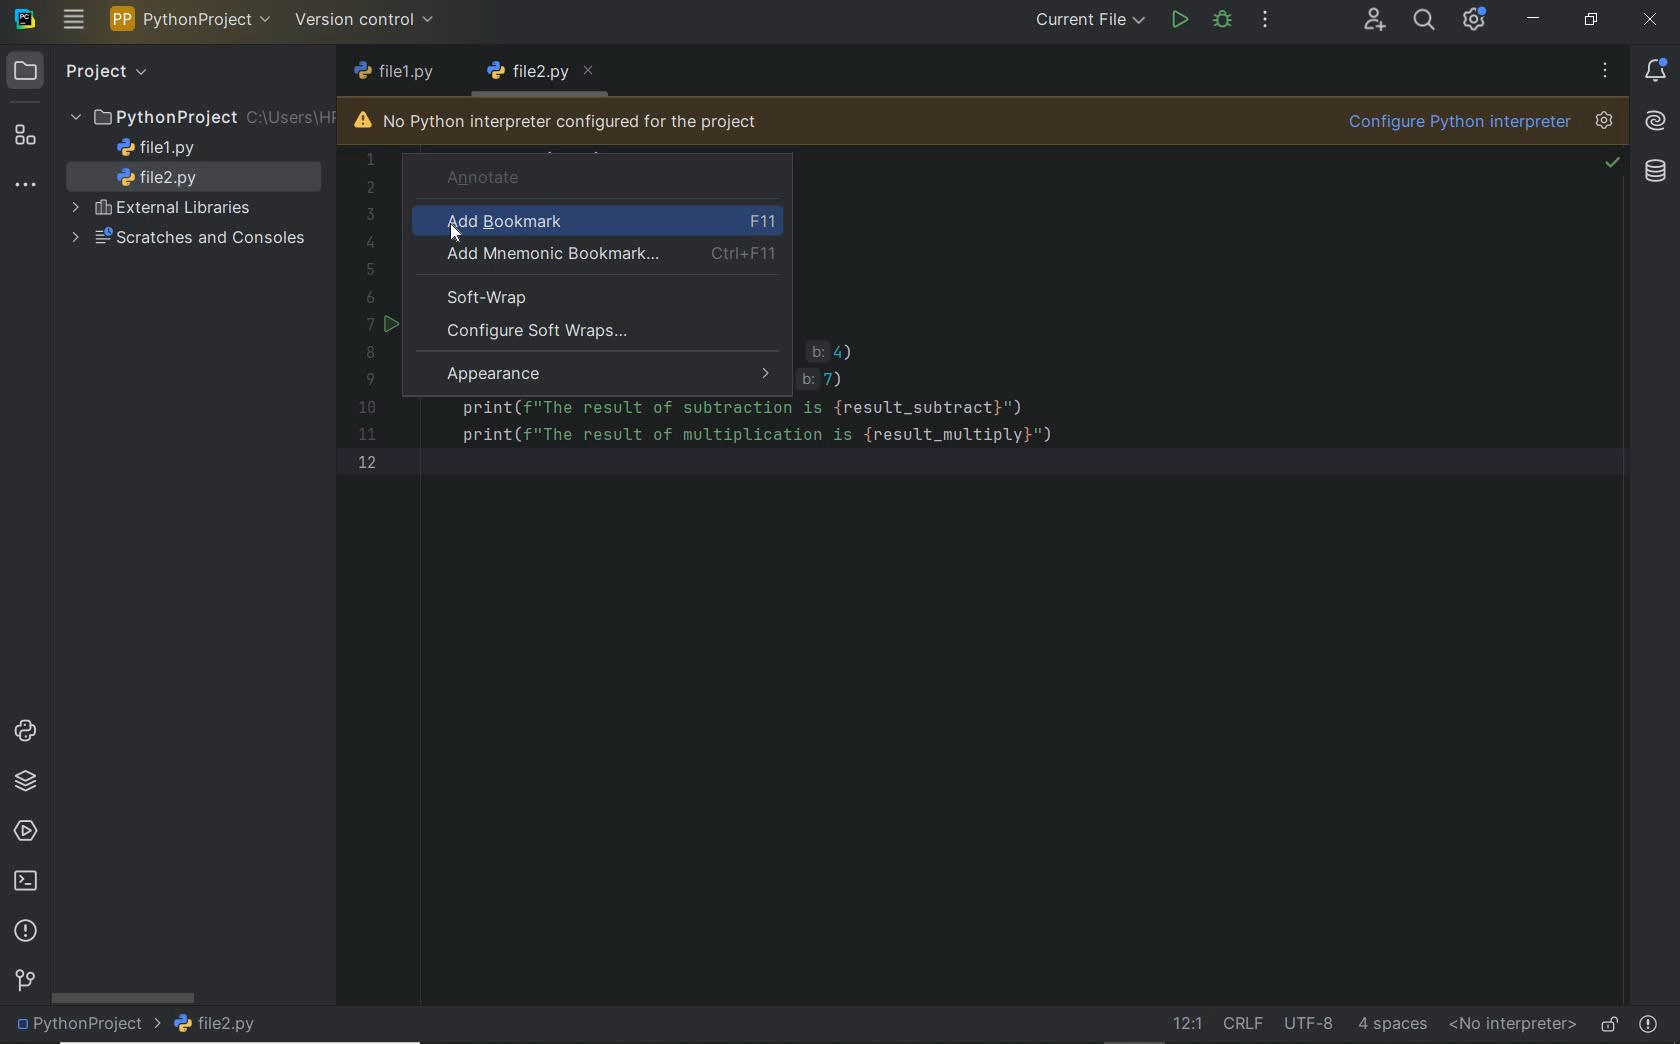 This screenshot has height=1044, width=1680. I want to click on line separator, so click(1244, 1024).